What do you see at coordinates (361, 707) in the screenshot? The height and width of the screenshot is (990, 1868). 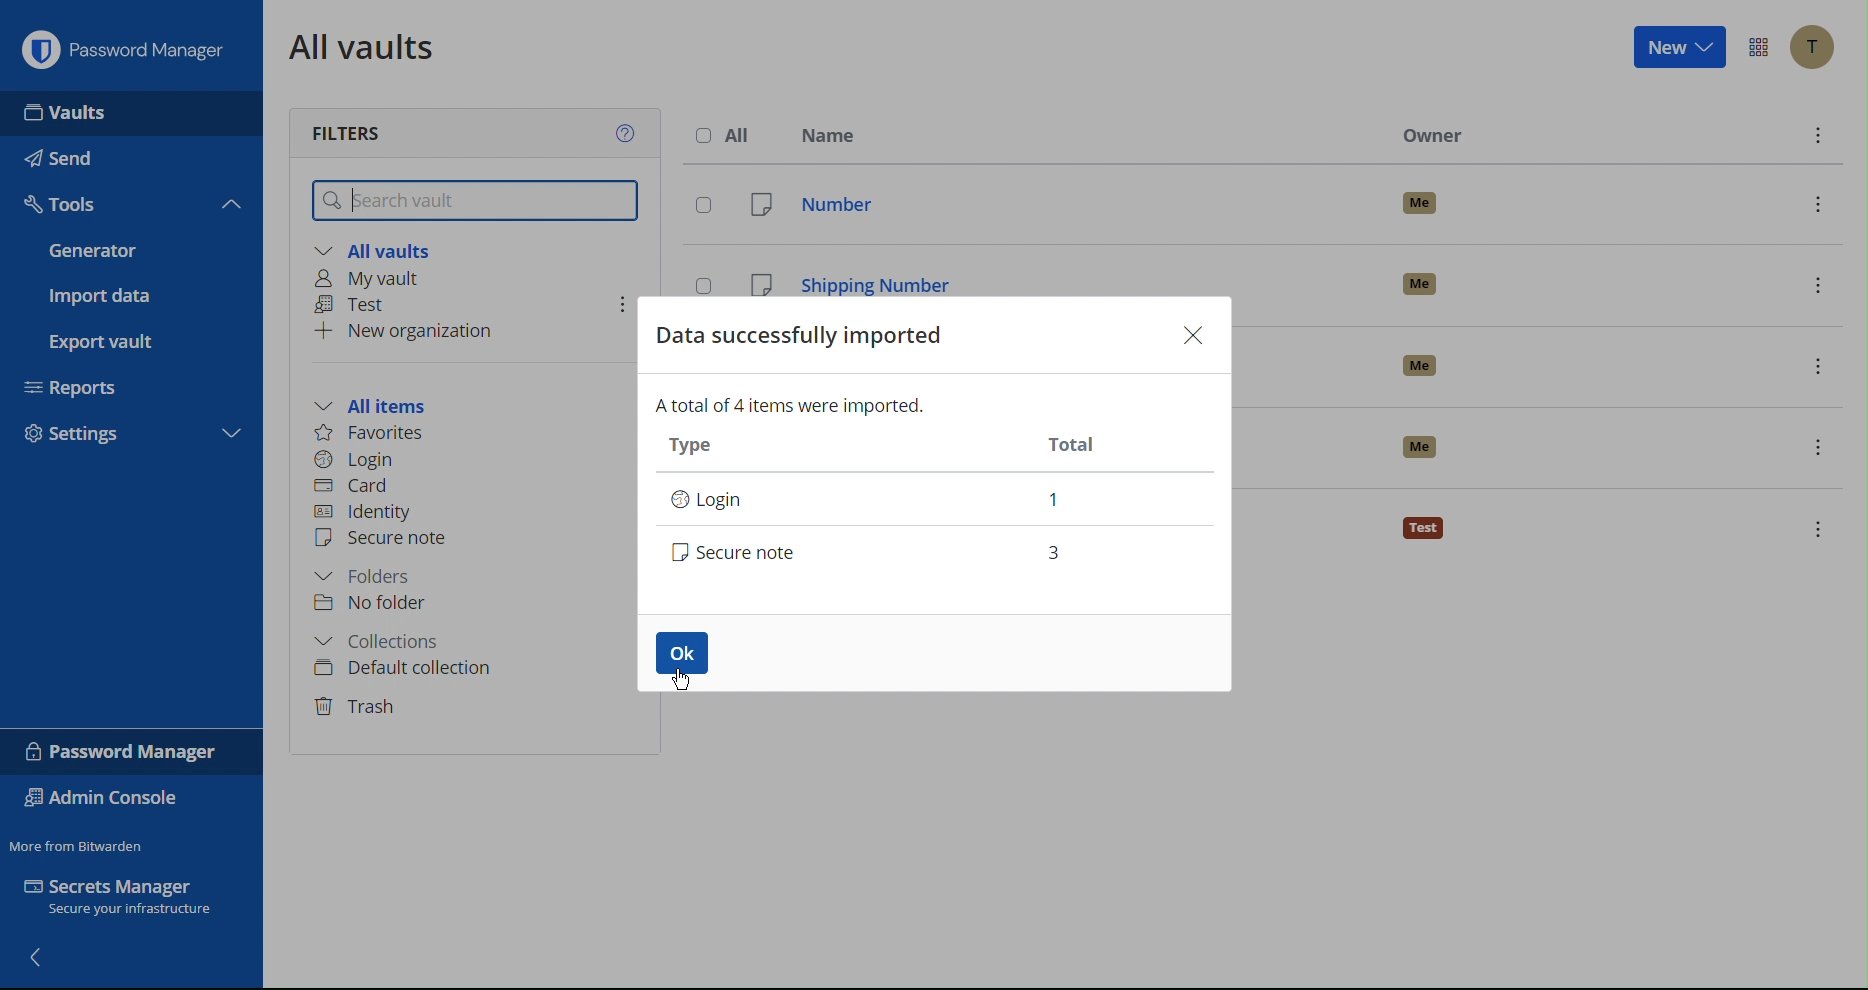 I see `Trash` at bounding box center [361, 707].